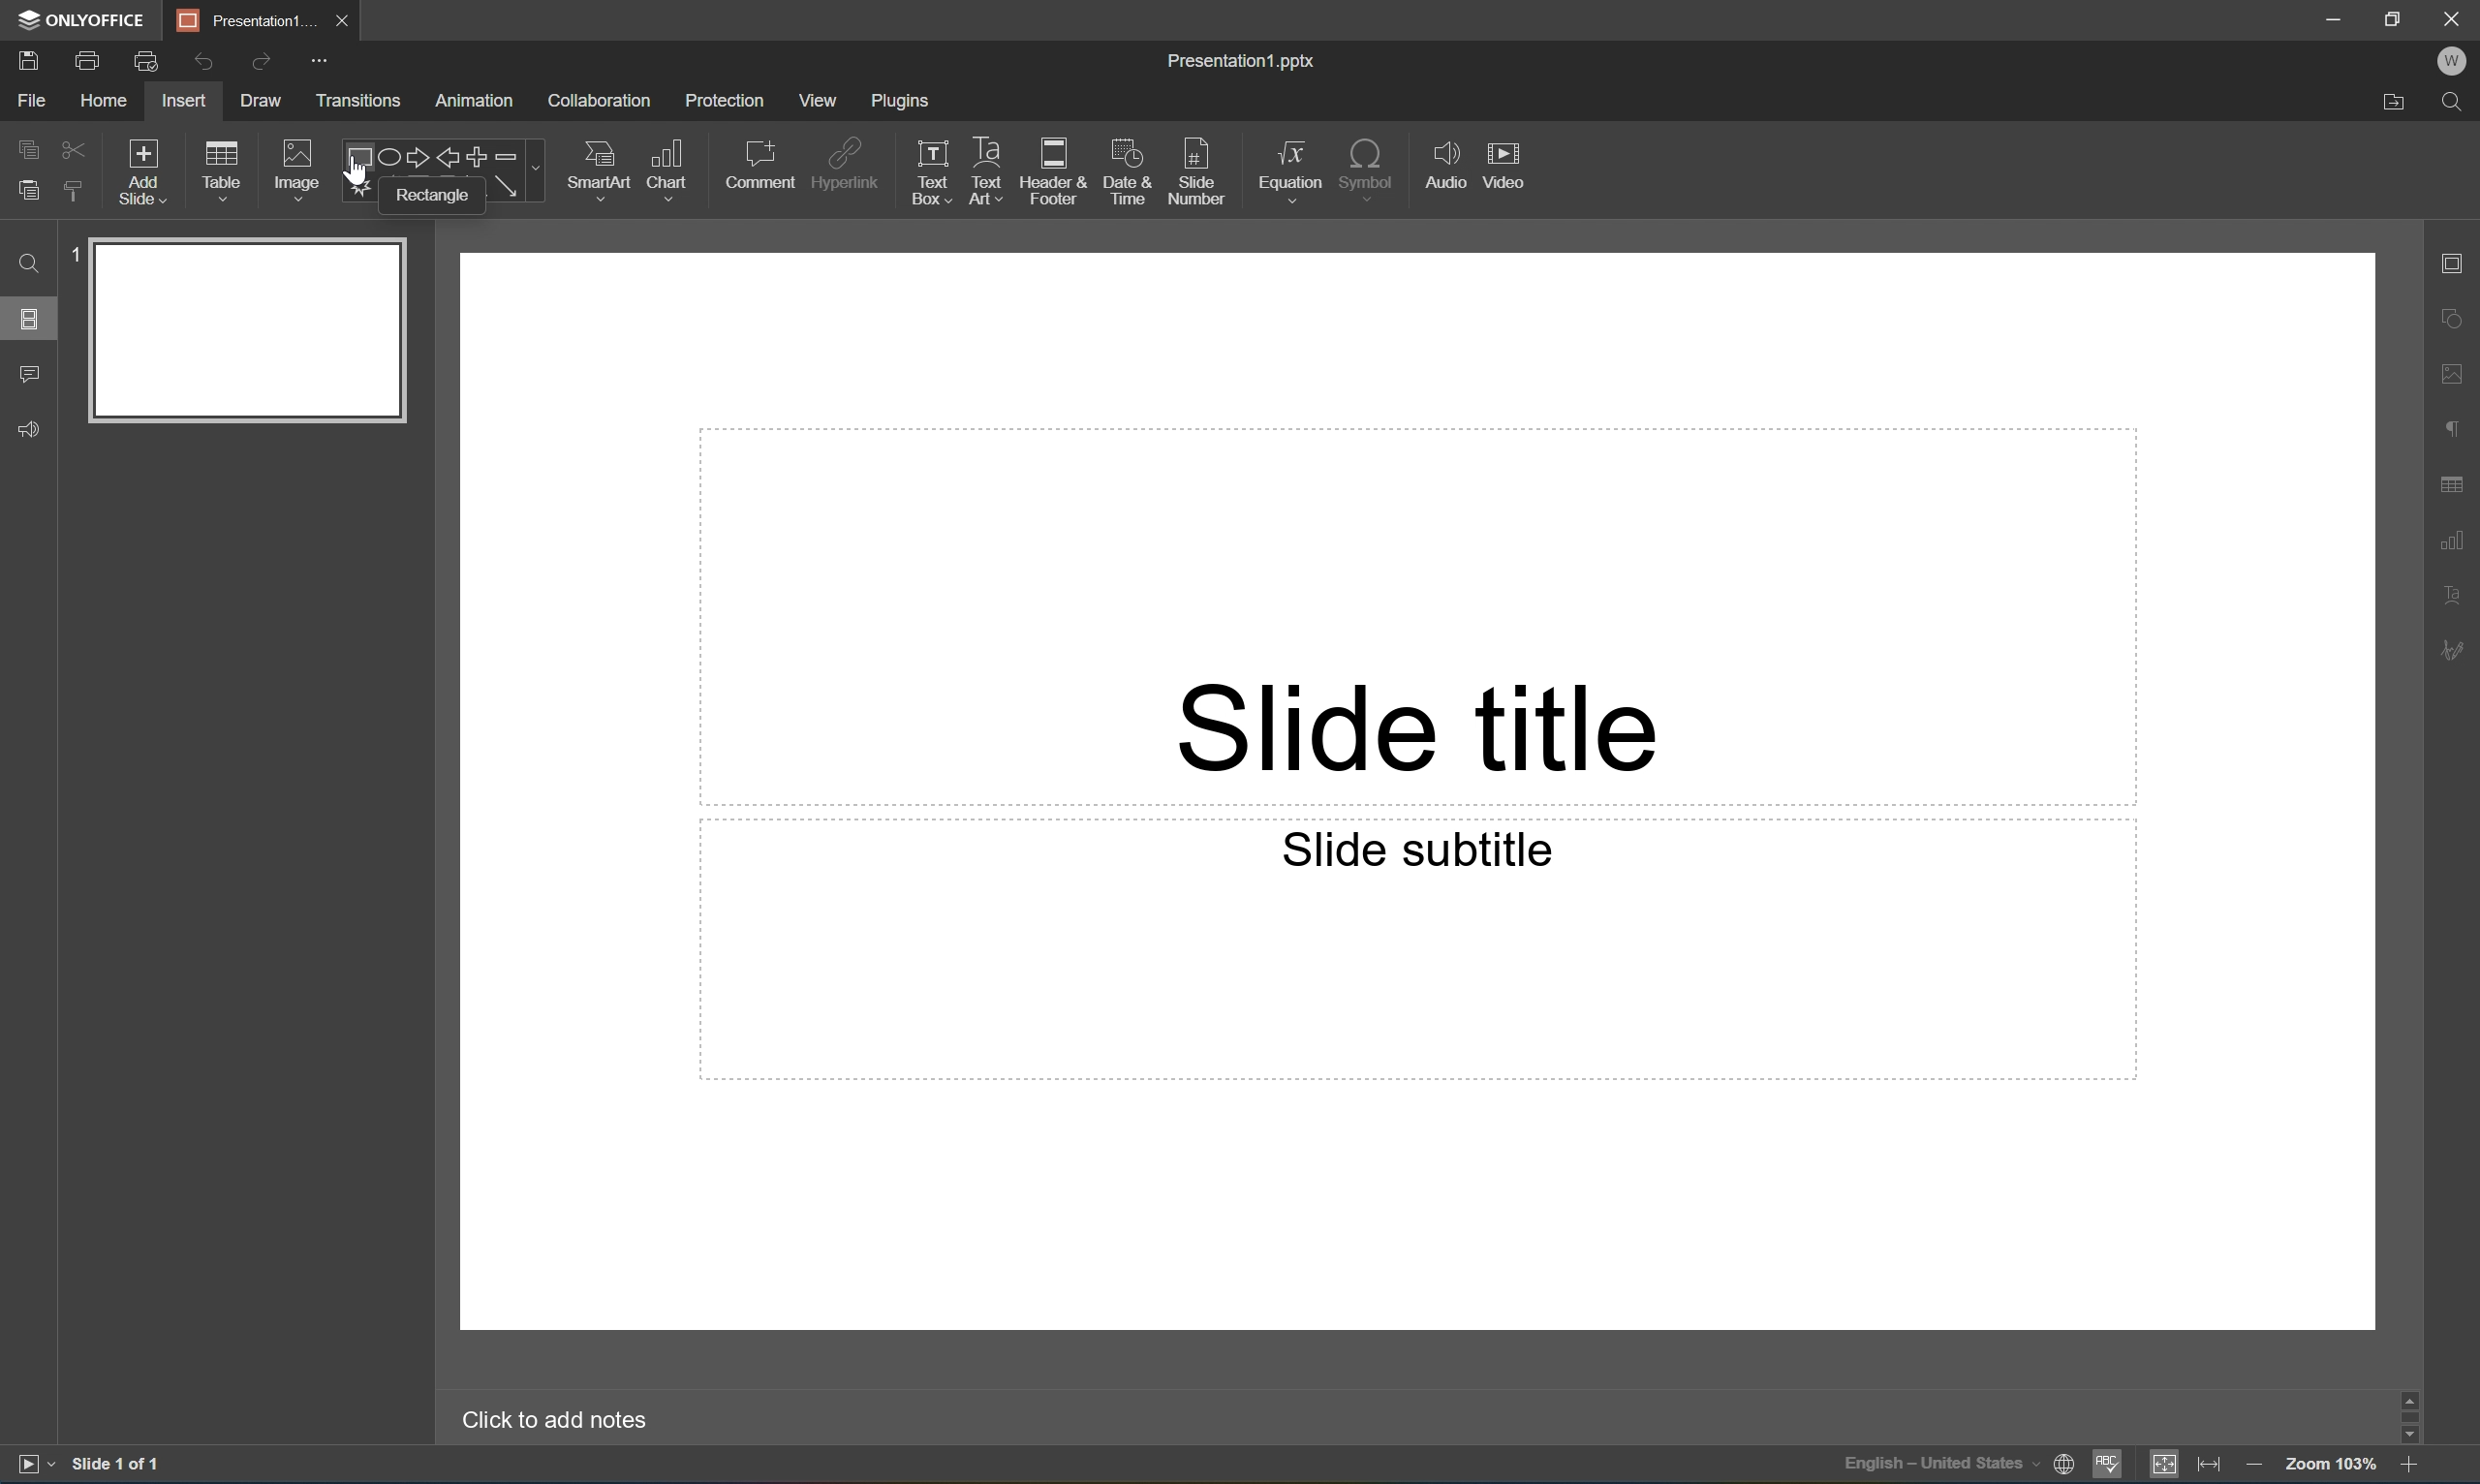 This screenshot has width=2480, height=1484. Describe the element at coordinates (31, 100) in the screenshot. I see `File` at that location.